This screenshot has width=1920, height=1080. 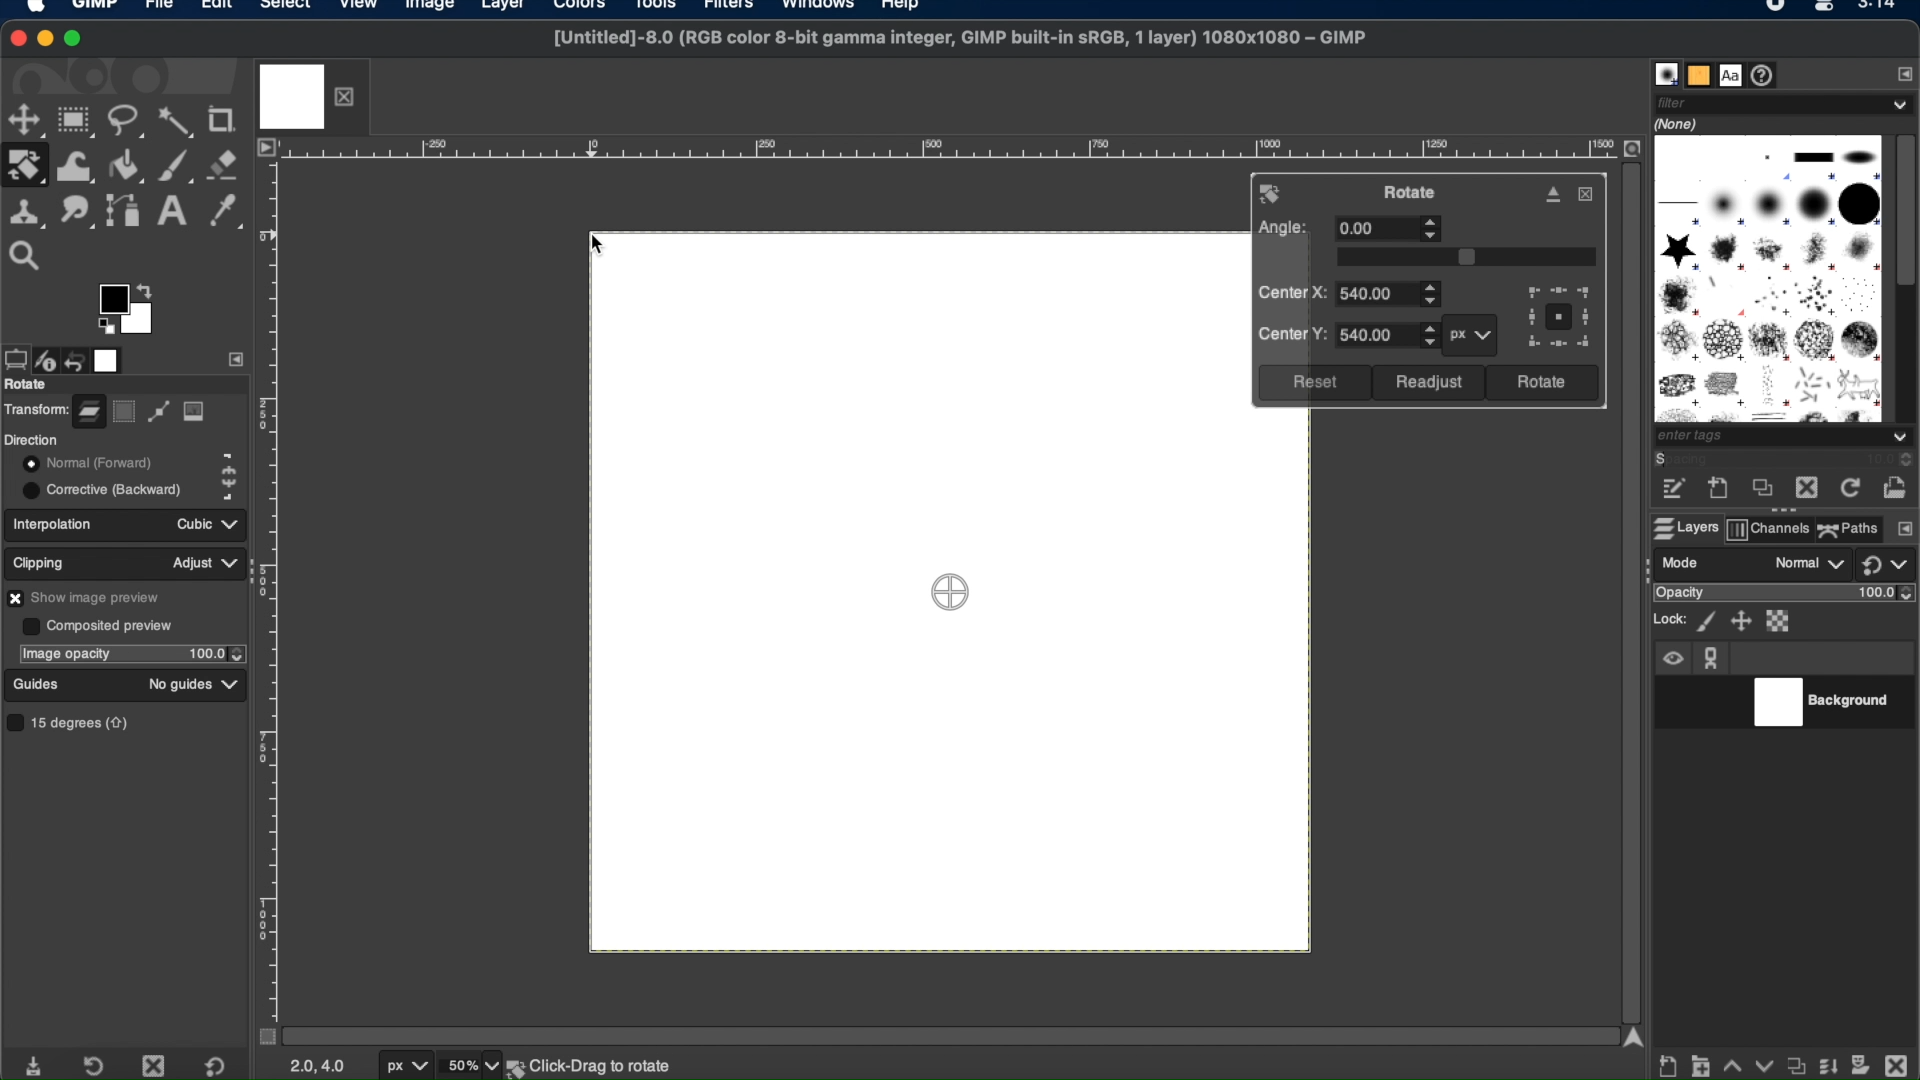 I want to click on Mac control center, so click(x=1820, y=9).